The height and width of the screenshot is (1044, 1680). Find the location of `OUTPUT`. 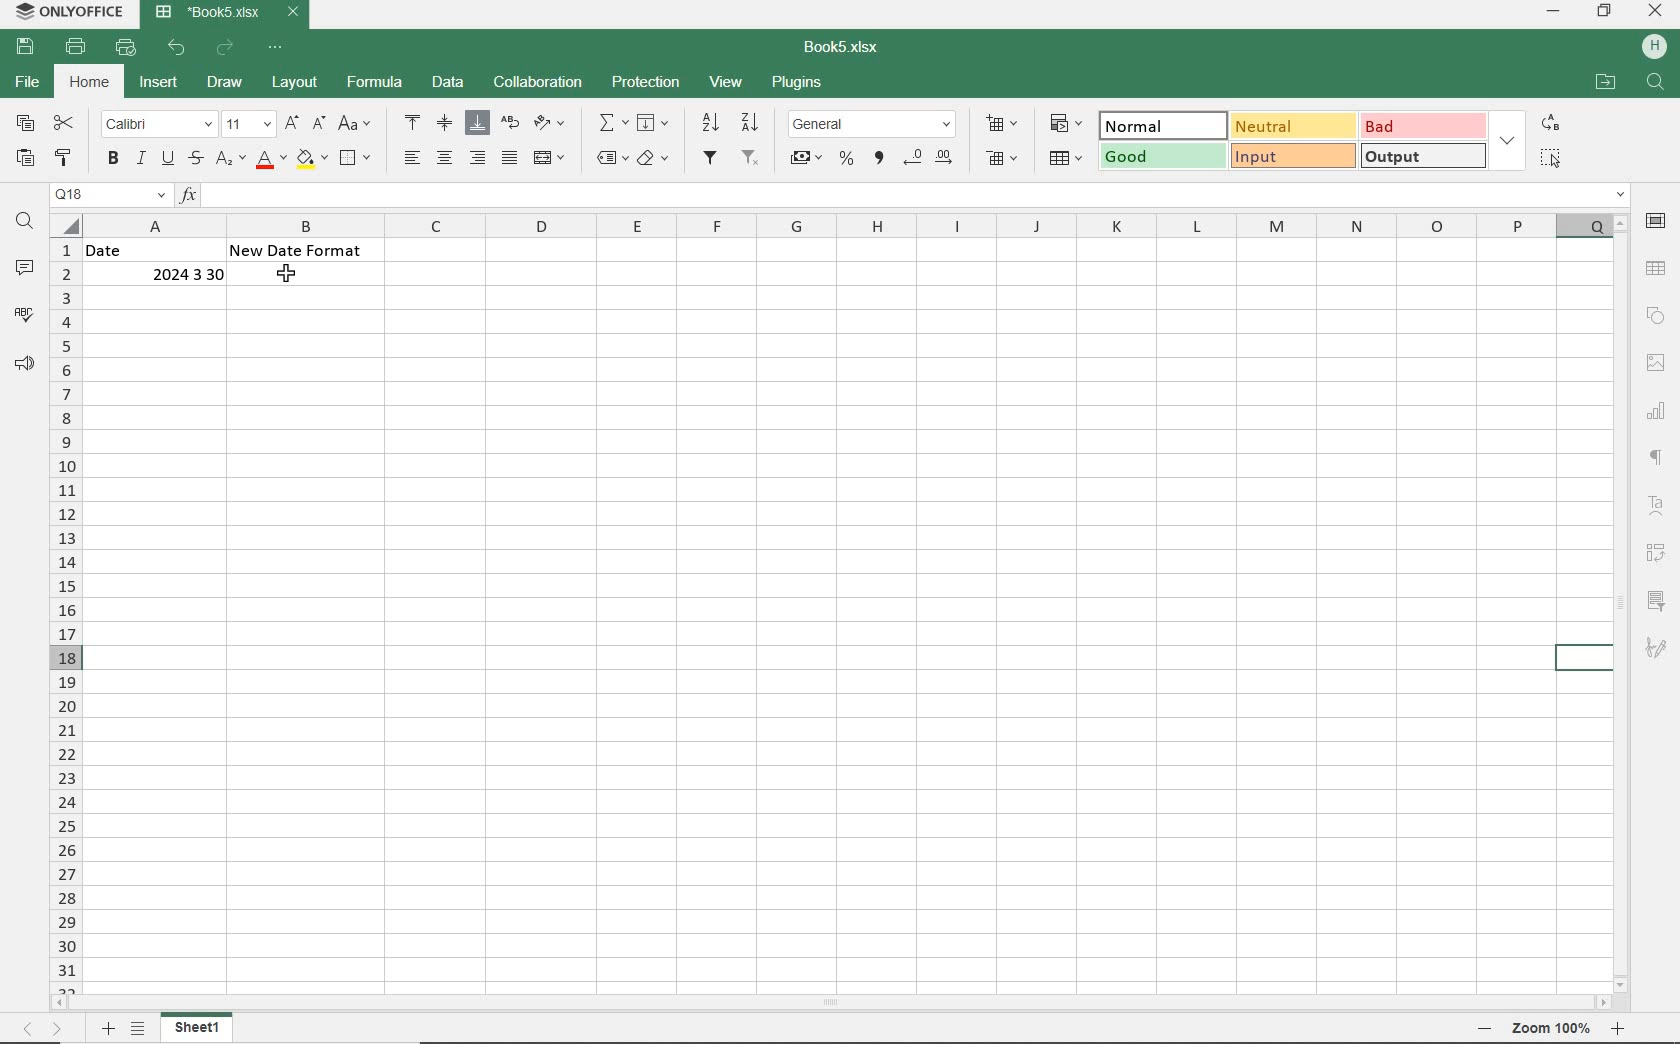

OUTPUT is located at coordinates (1425, 155).